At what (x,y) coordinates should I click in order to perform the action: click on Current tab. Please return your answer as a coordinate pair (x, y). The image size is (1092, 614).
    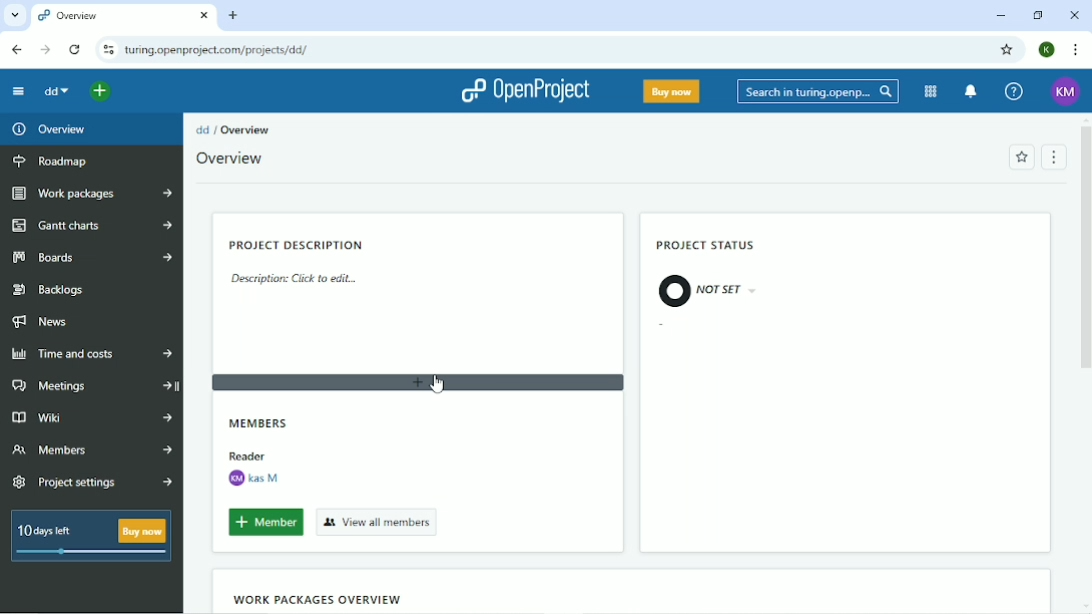
    Looking at the image, I should click on (124, 16).